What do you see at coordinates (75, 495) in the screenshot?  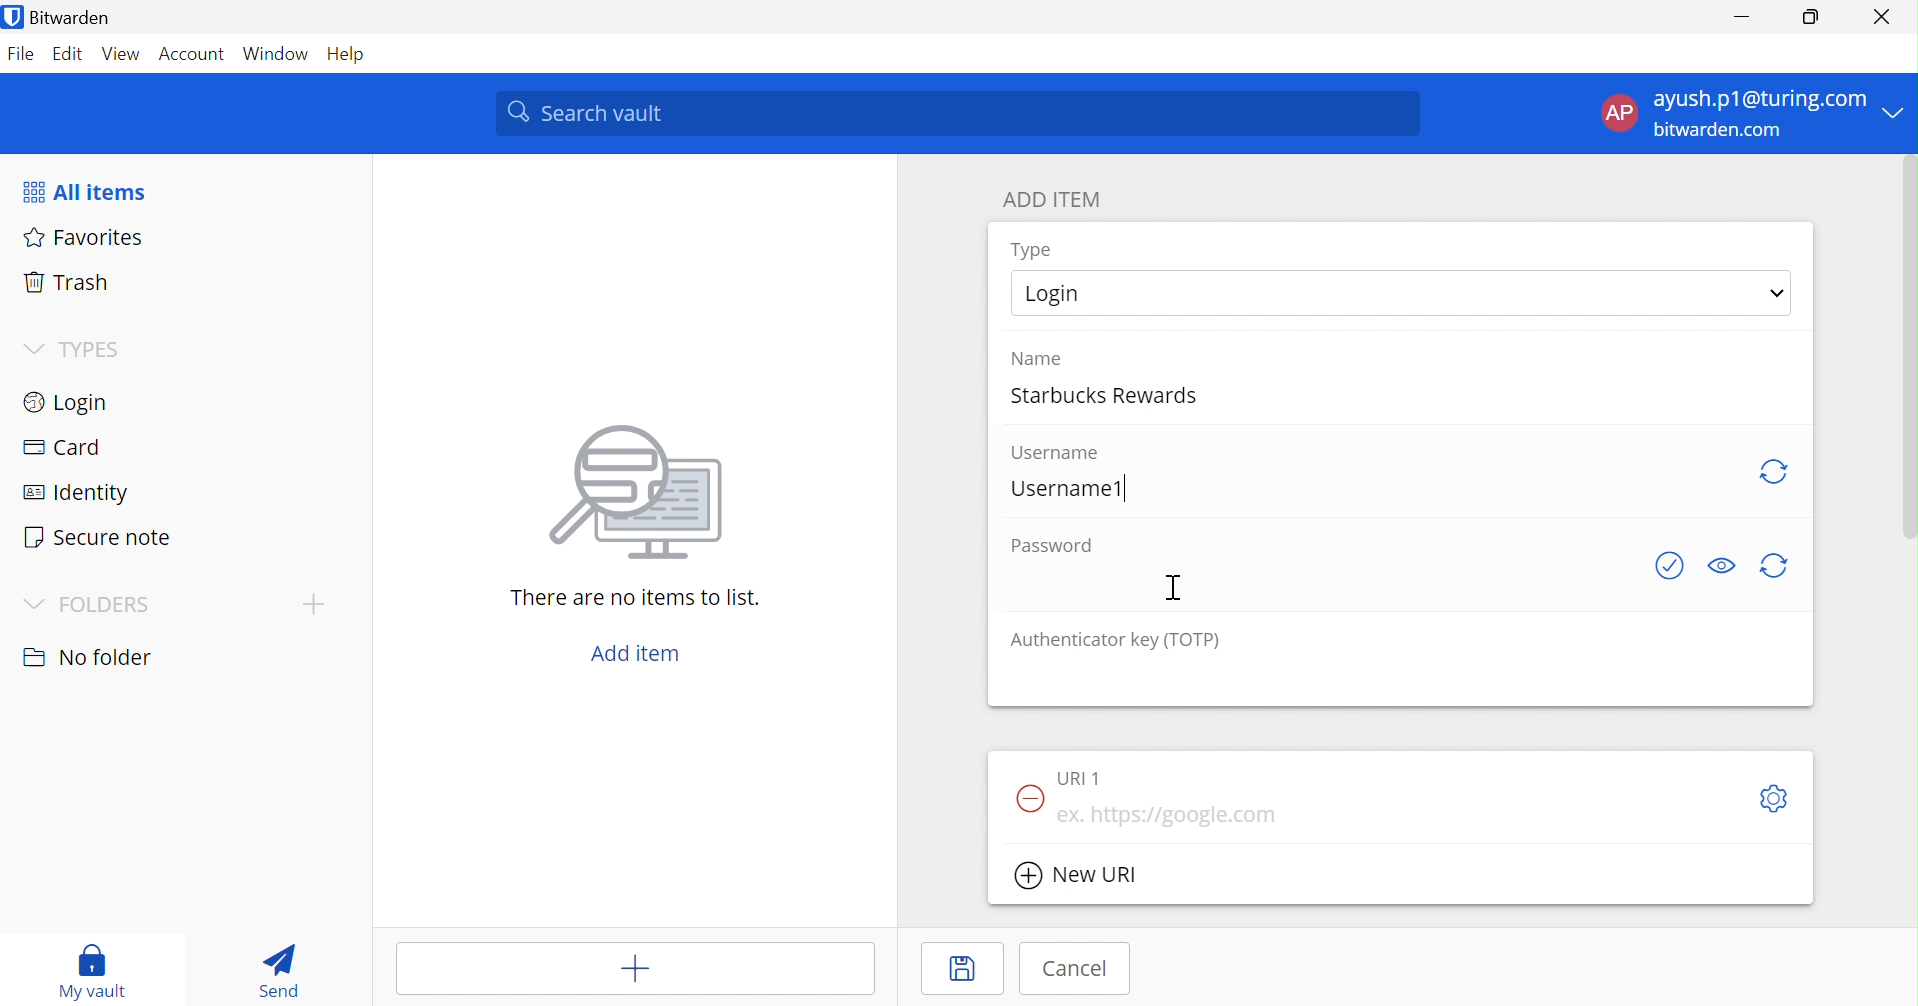 I see `Identify` at bounding box center [75, 495].